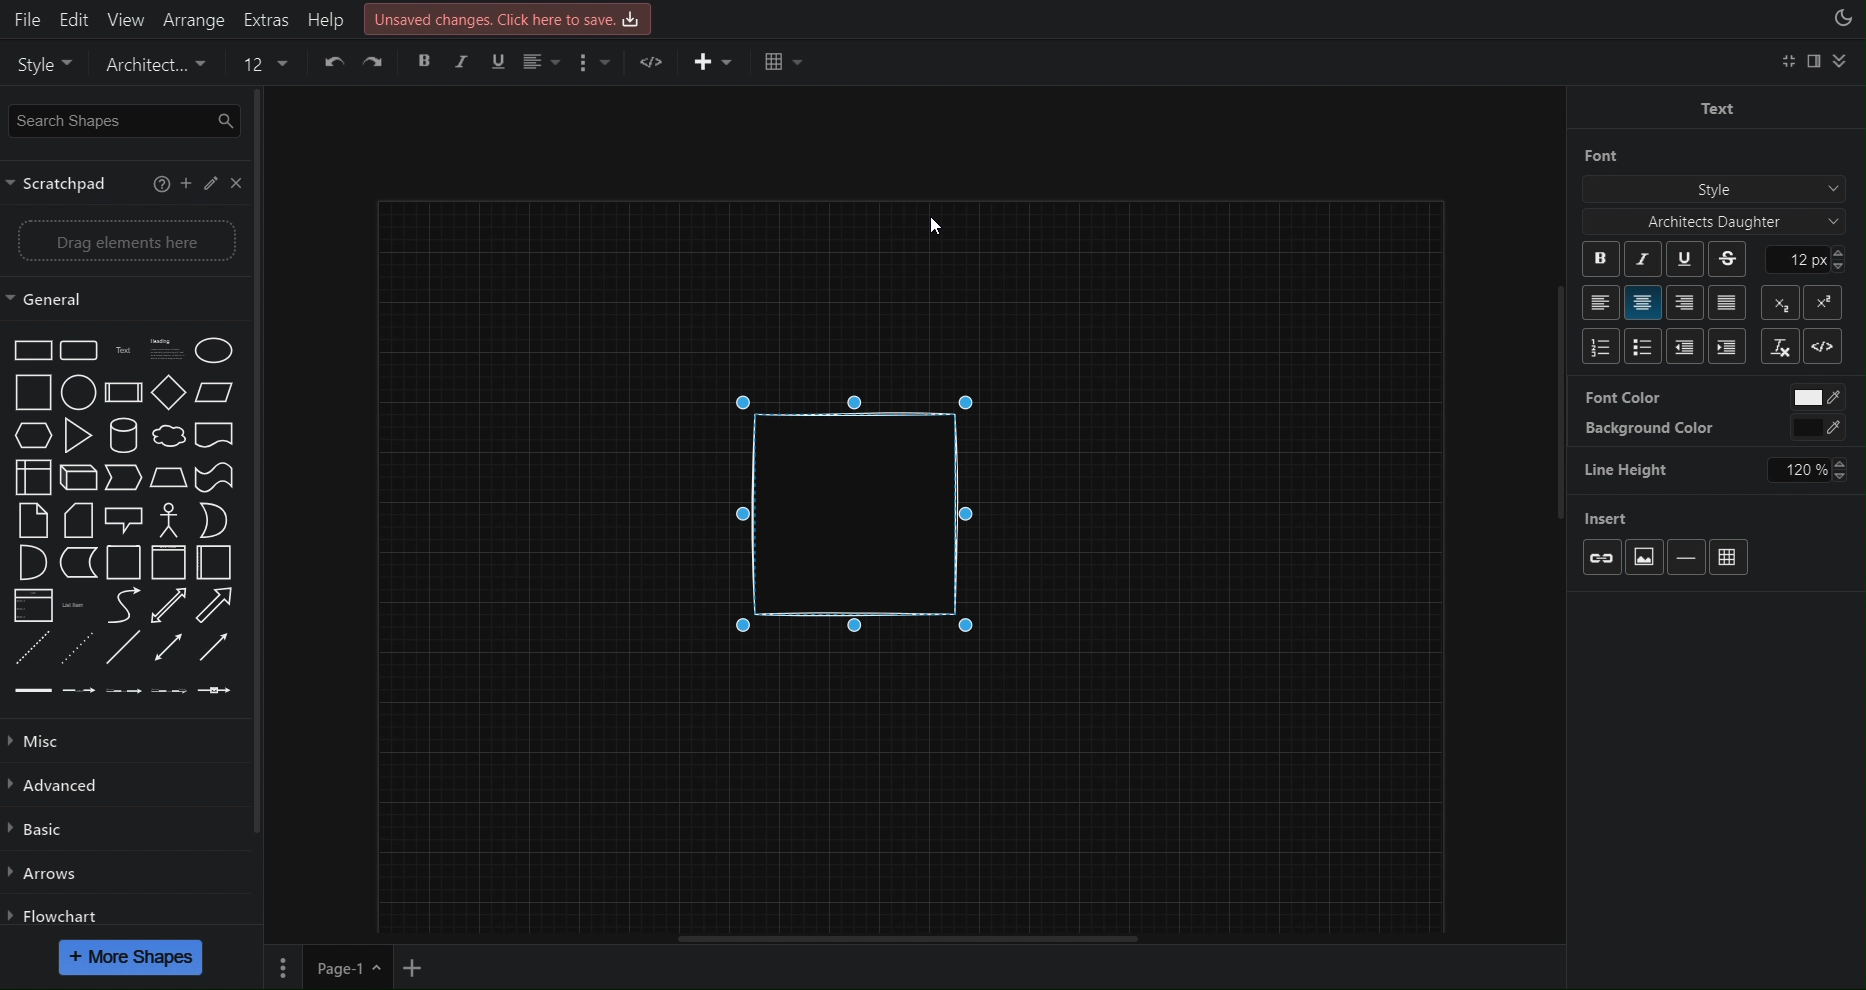  Describe the element at coordinates (601, 64) in the screenshot. I see `Shadow` at that location.